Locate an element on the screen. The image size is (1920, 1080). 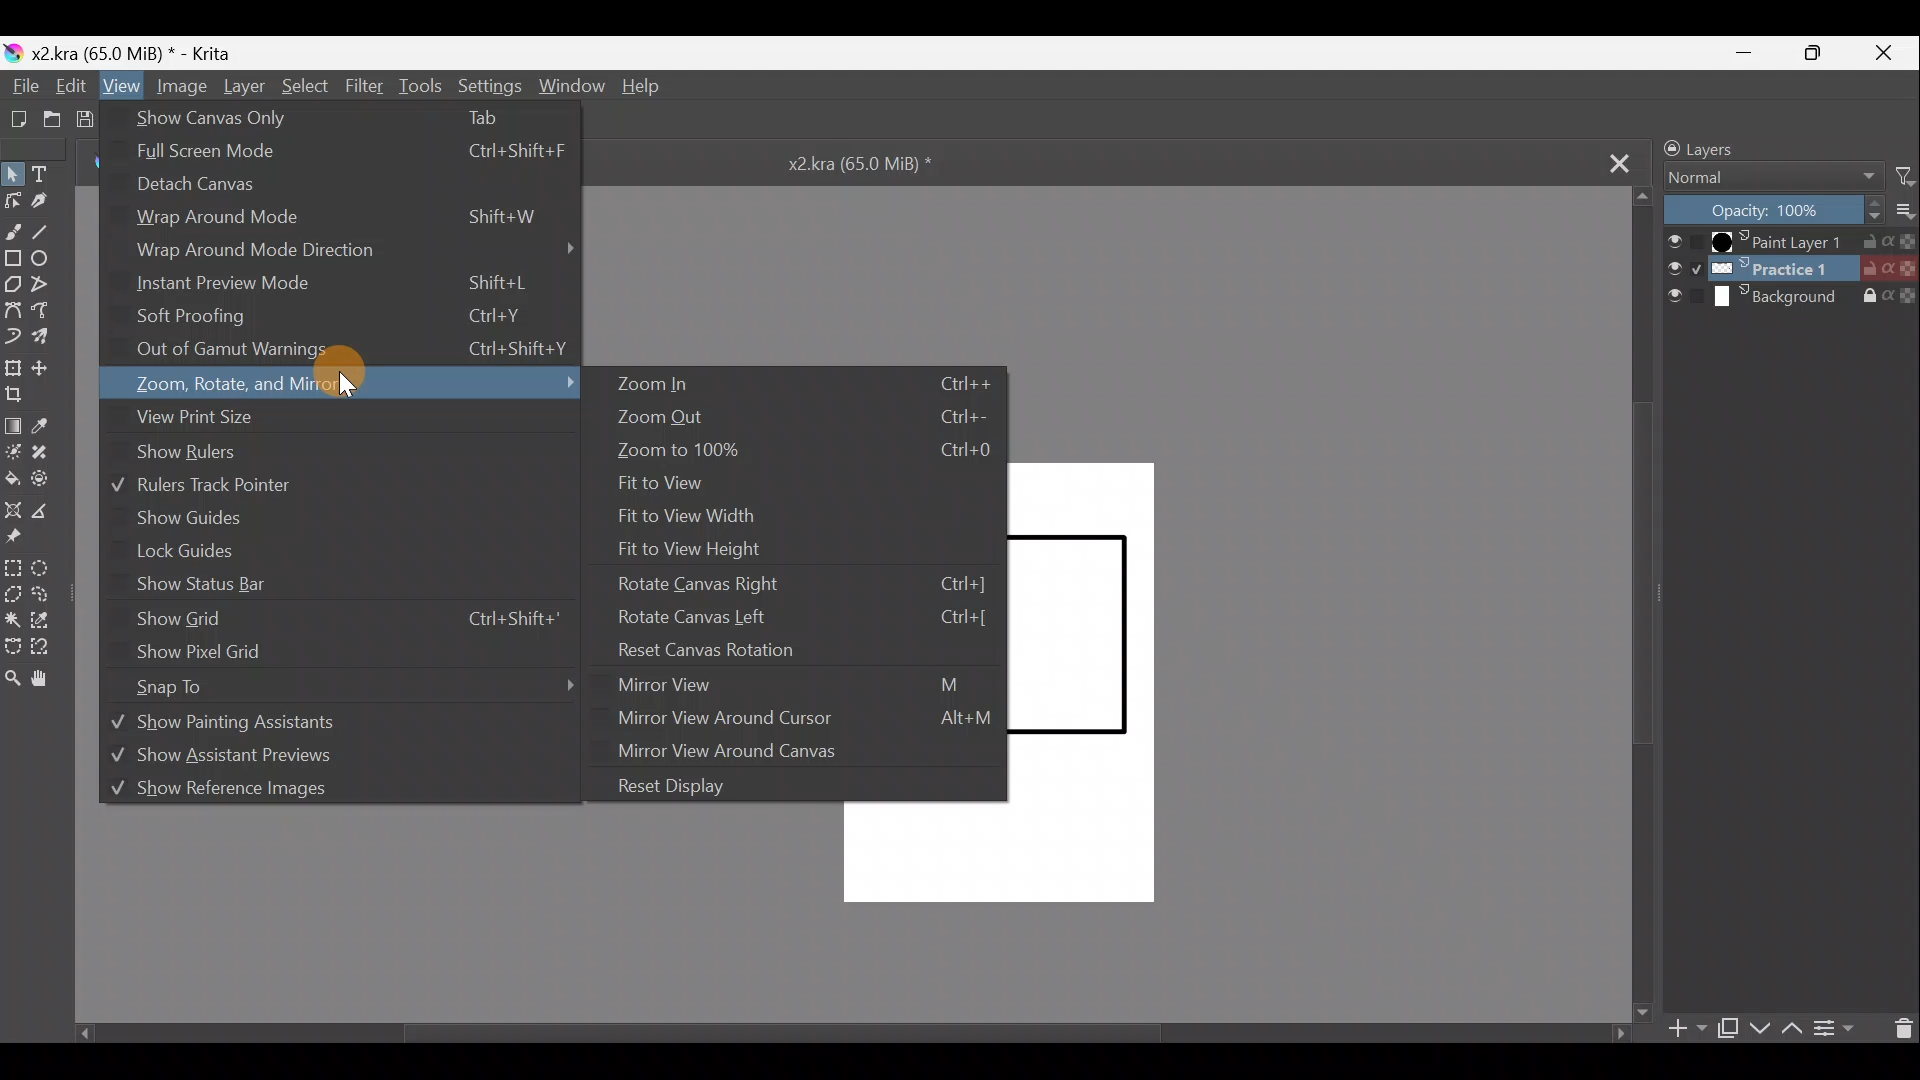
Similar colour selection tool is located at coordinates (53, 623).